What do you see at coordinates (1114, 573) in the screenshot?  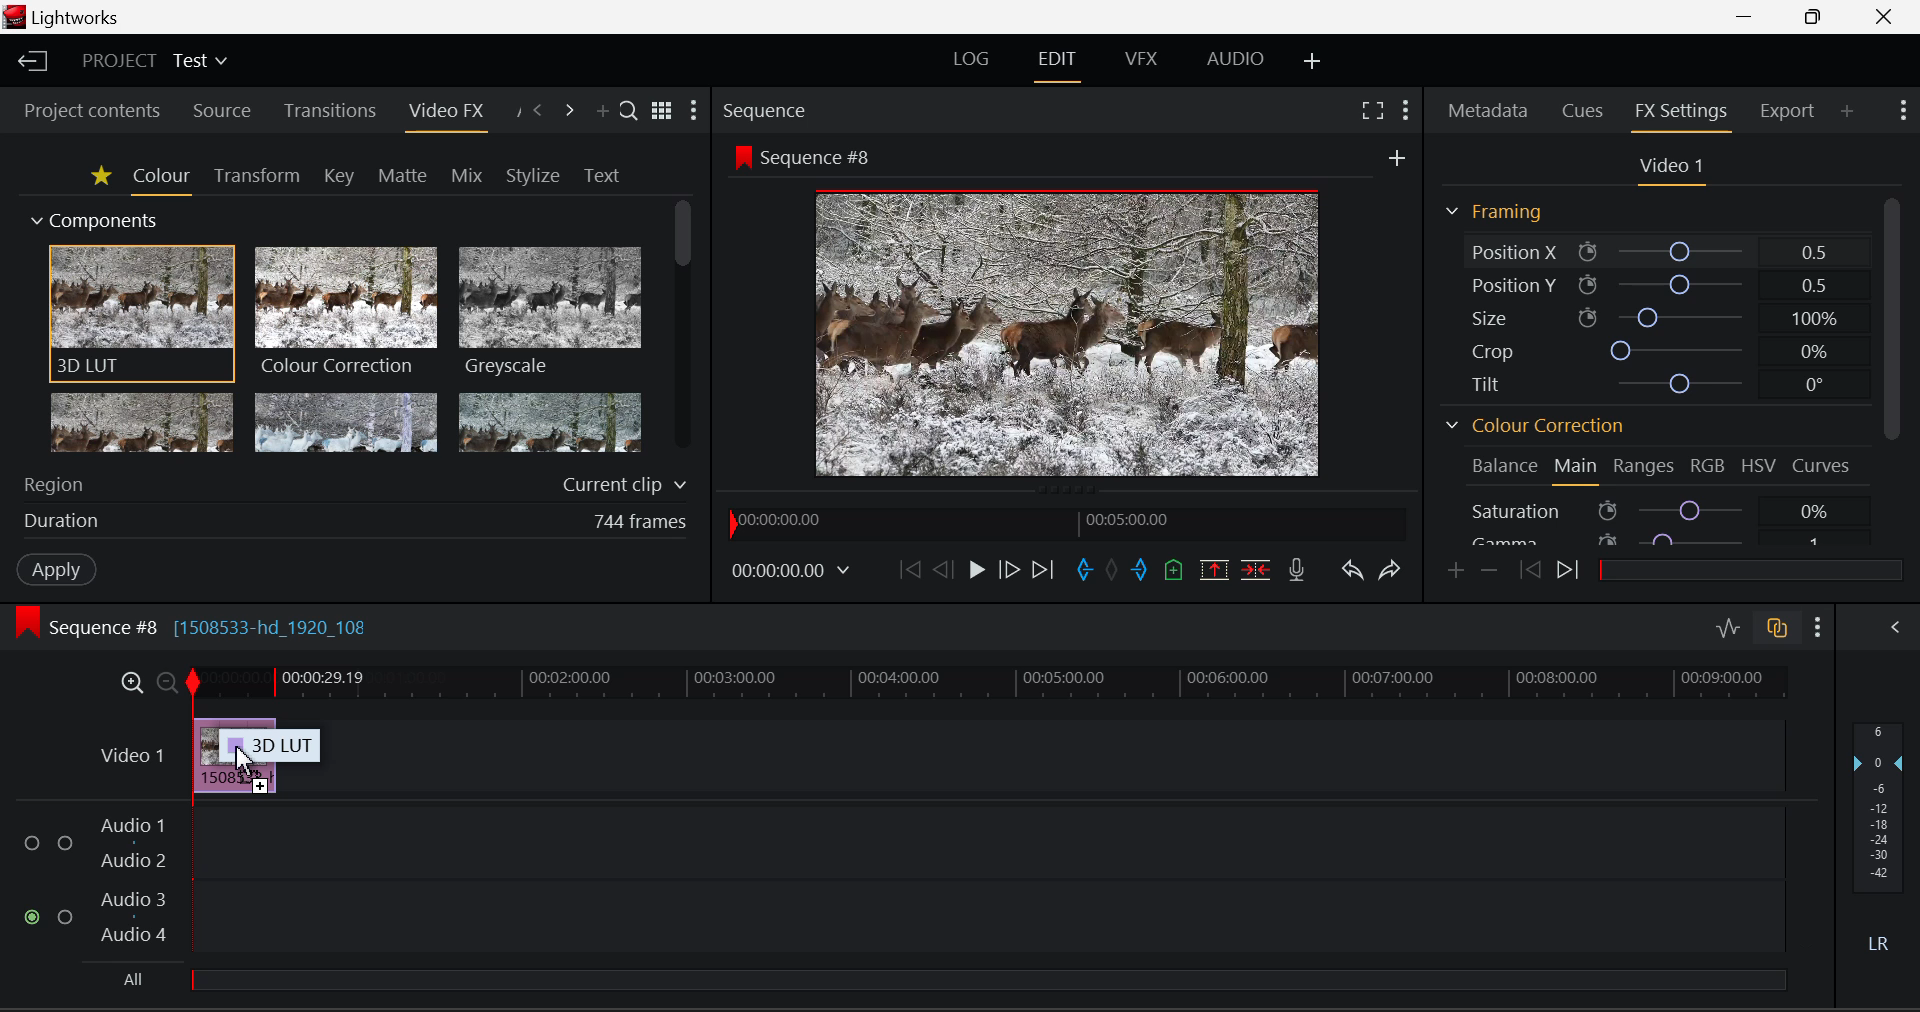 I see `Remove all marks` at bounding box center [1114, 573].